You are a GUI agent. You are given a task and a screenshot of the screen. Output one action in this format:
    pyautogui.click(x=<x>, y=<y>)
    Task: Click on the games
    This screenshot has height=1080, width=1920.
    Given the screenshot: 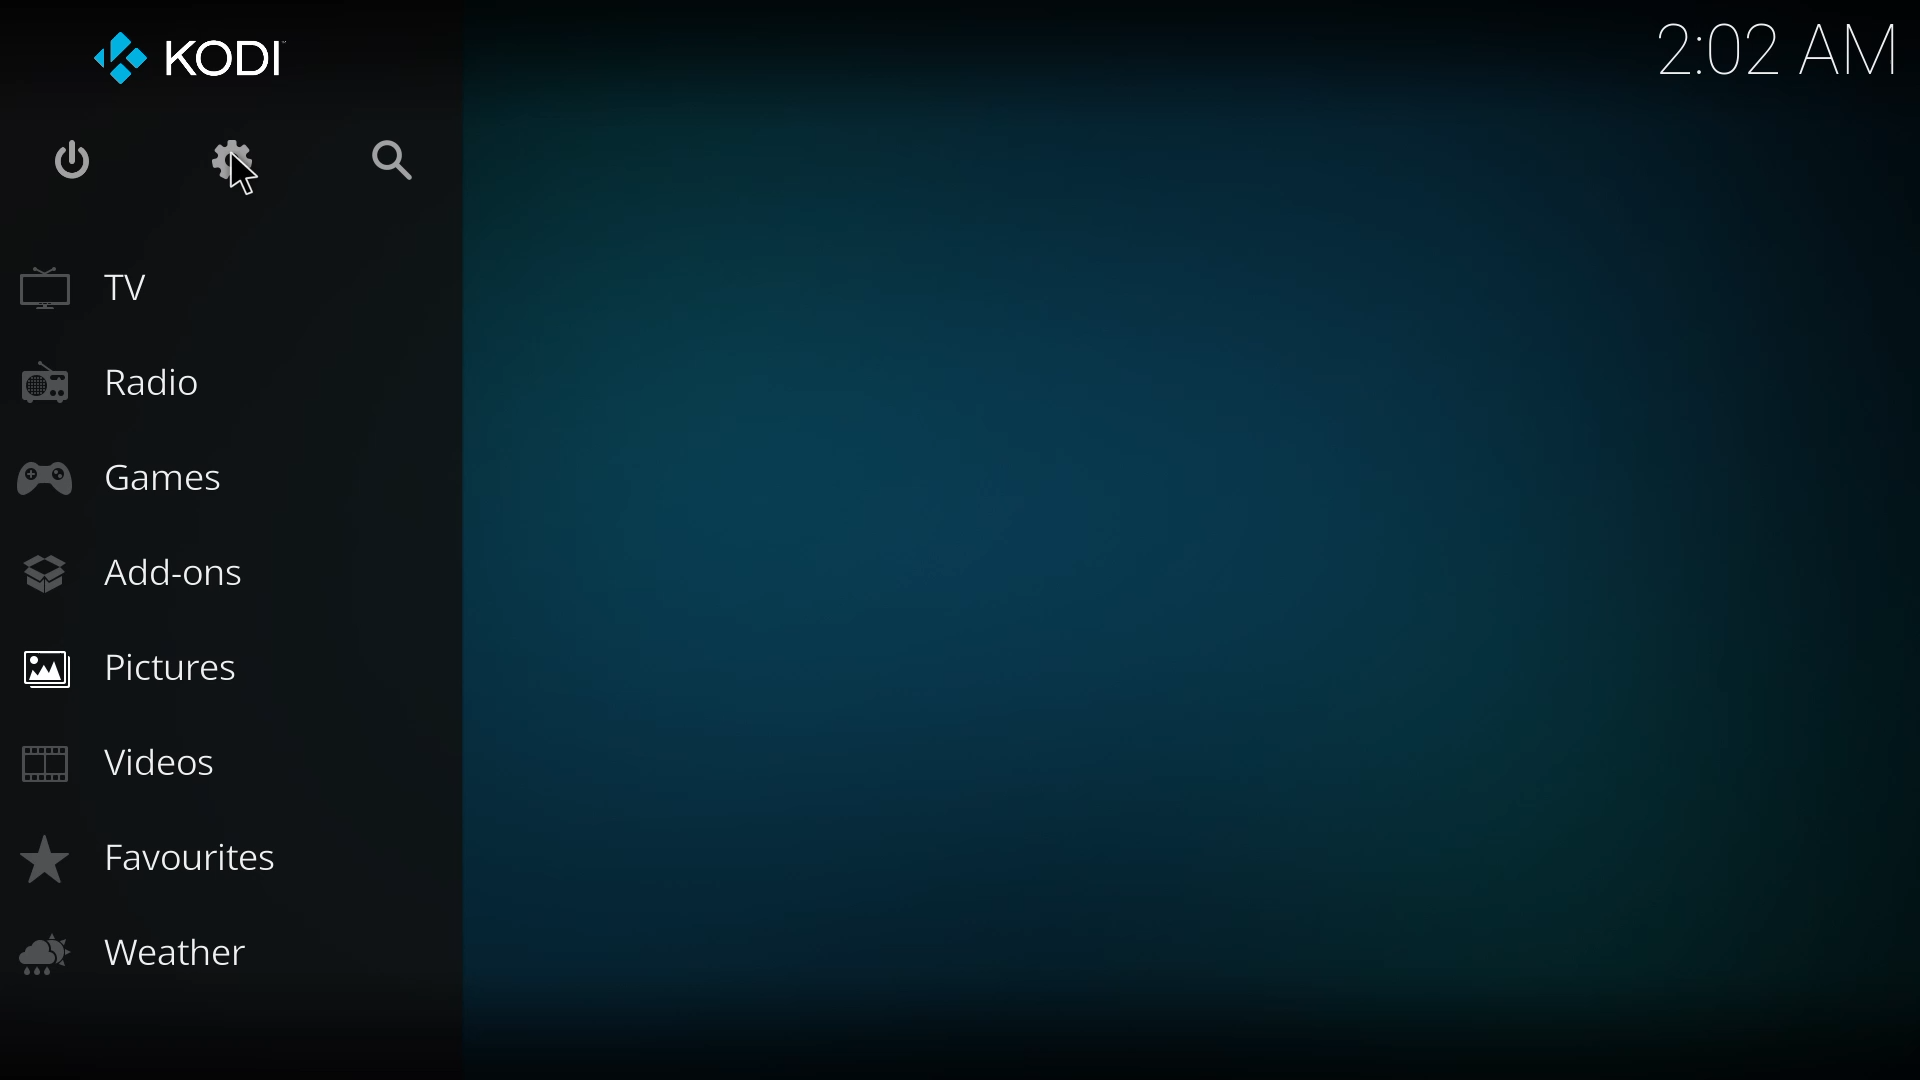 What is the action you would take?
    pyautogui.click(x=129, y=478)
    